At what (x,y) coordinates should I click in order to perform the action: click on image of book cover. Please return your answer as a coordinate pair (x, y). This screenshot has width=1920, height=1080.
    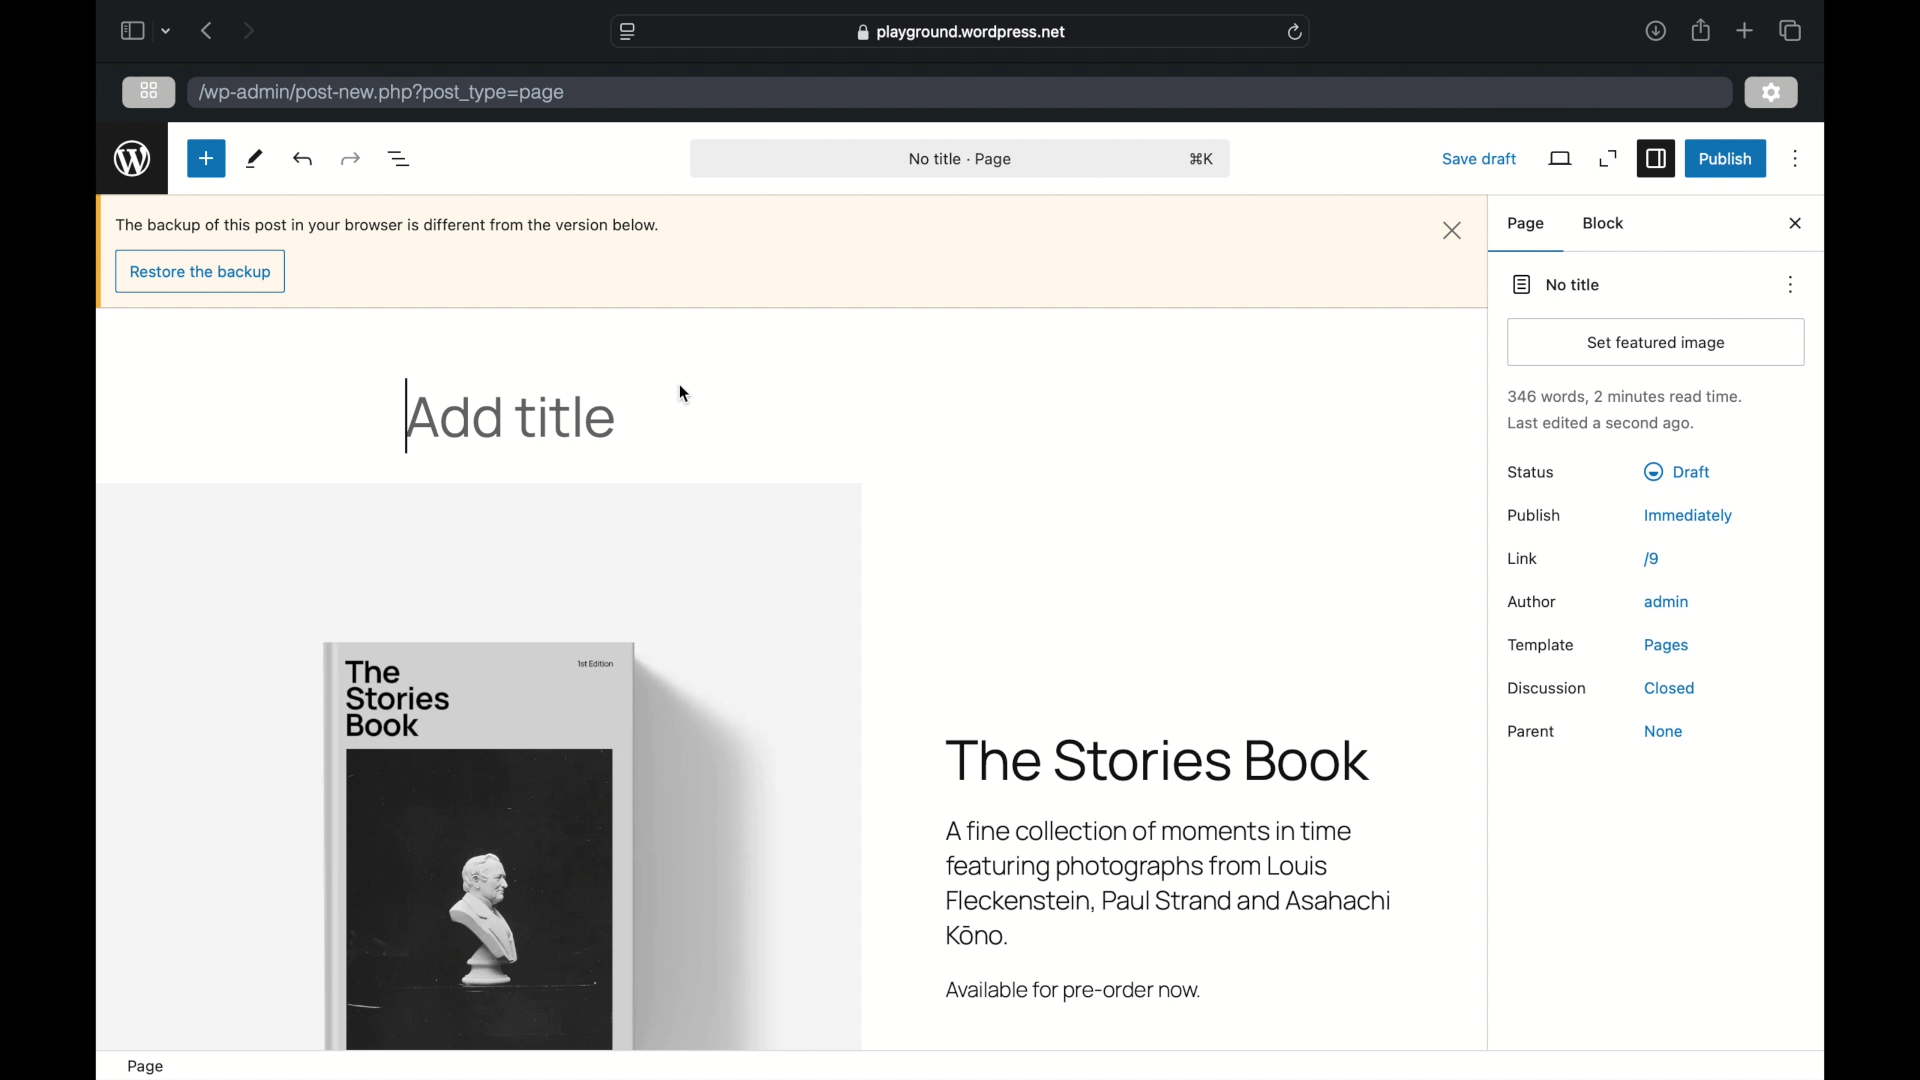
    Looking at the image, I should click on (482, 844).